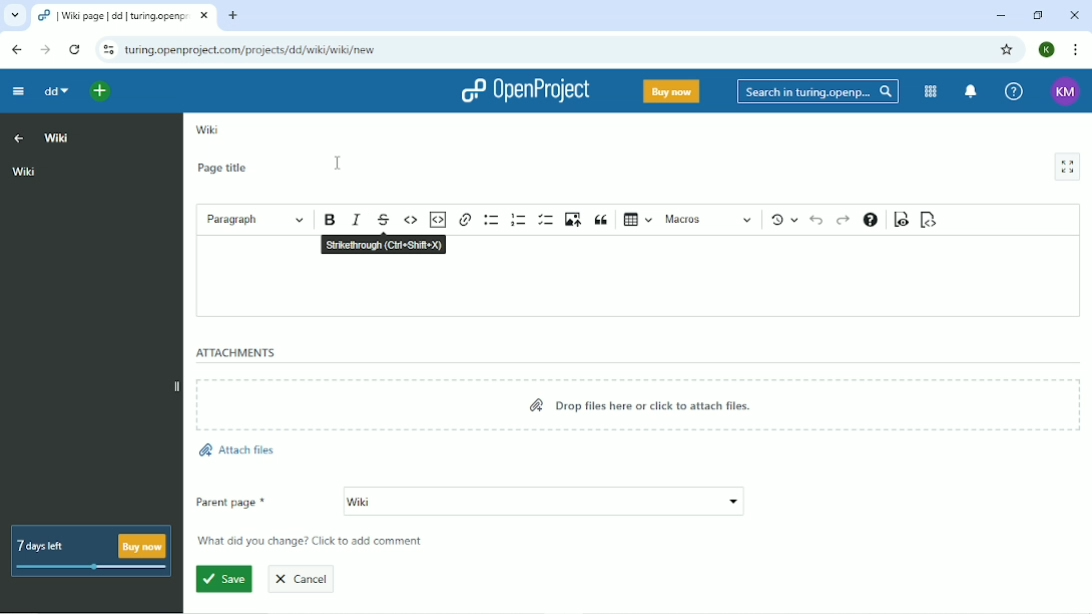  What do you see at coordinates (929, 218) in the screenshot?
I see `Switch to markdown source` at bounding box center [929, 218].